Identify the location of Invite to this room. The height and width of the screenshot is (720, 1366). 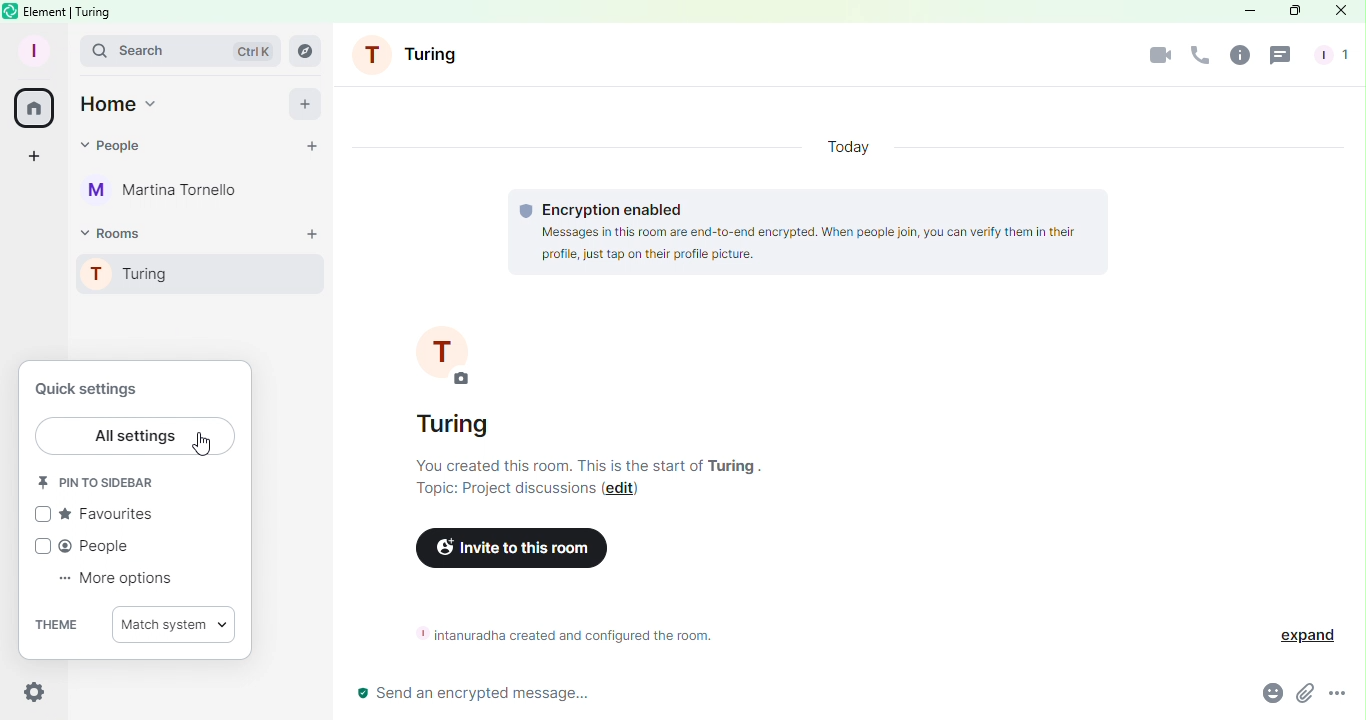
(510, 548).